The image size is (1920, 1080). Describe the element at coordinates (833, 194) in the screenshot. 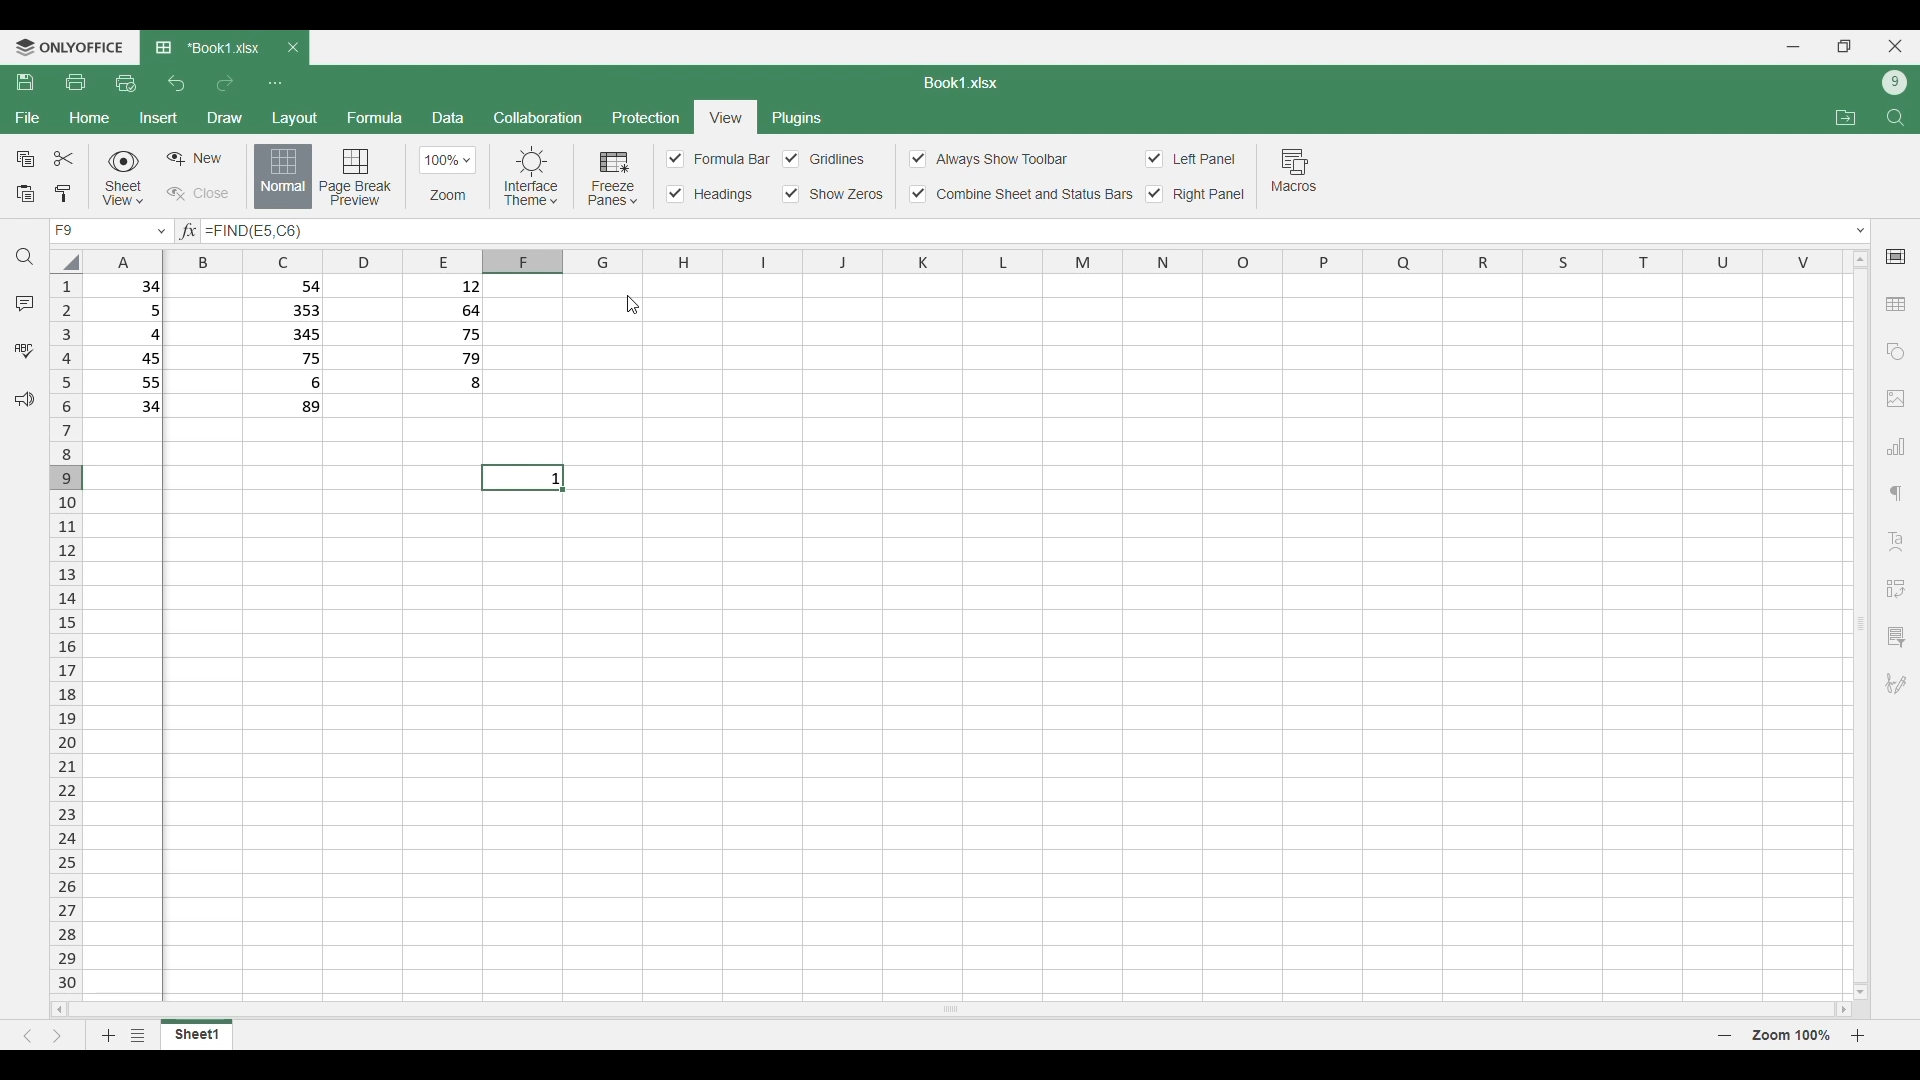

I see `` at that location.